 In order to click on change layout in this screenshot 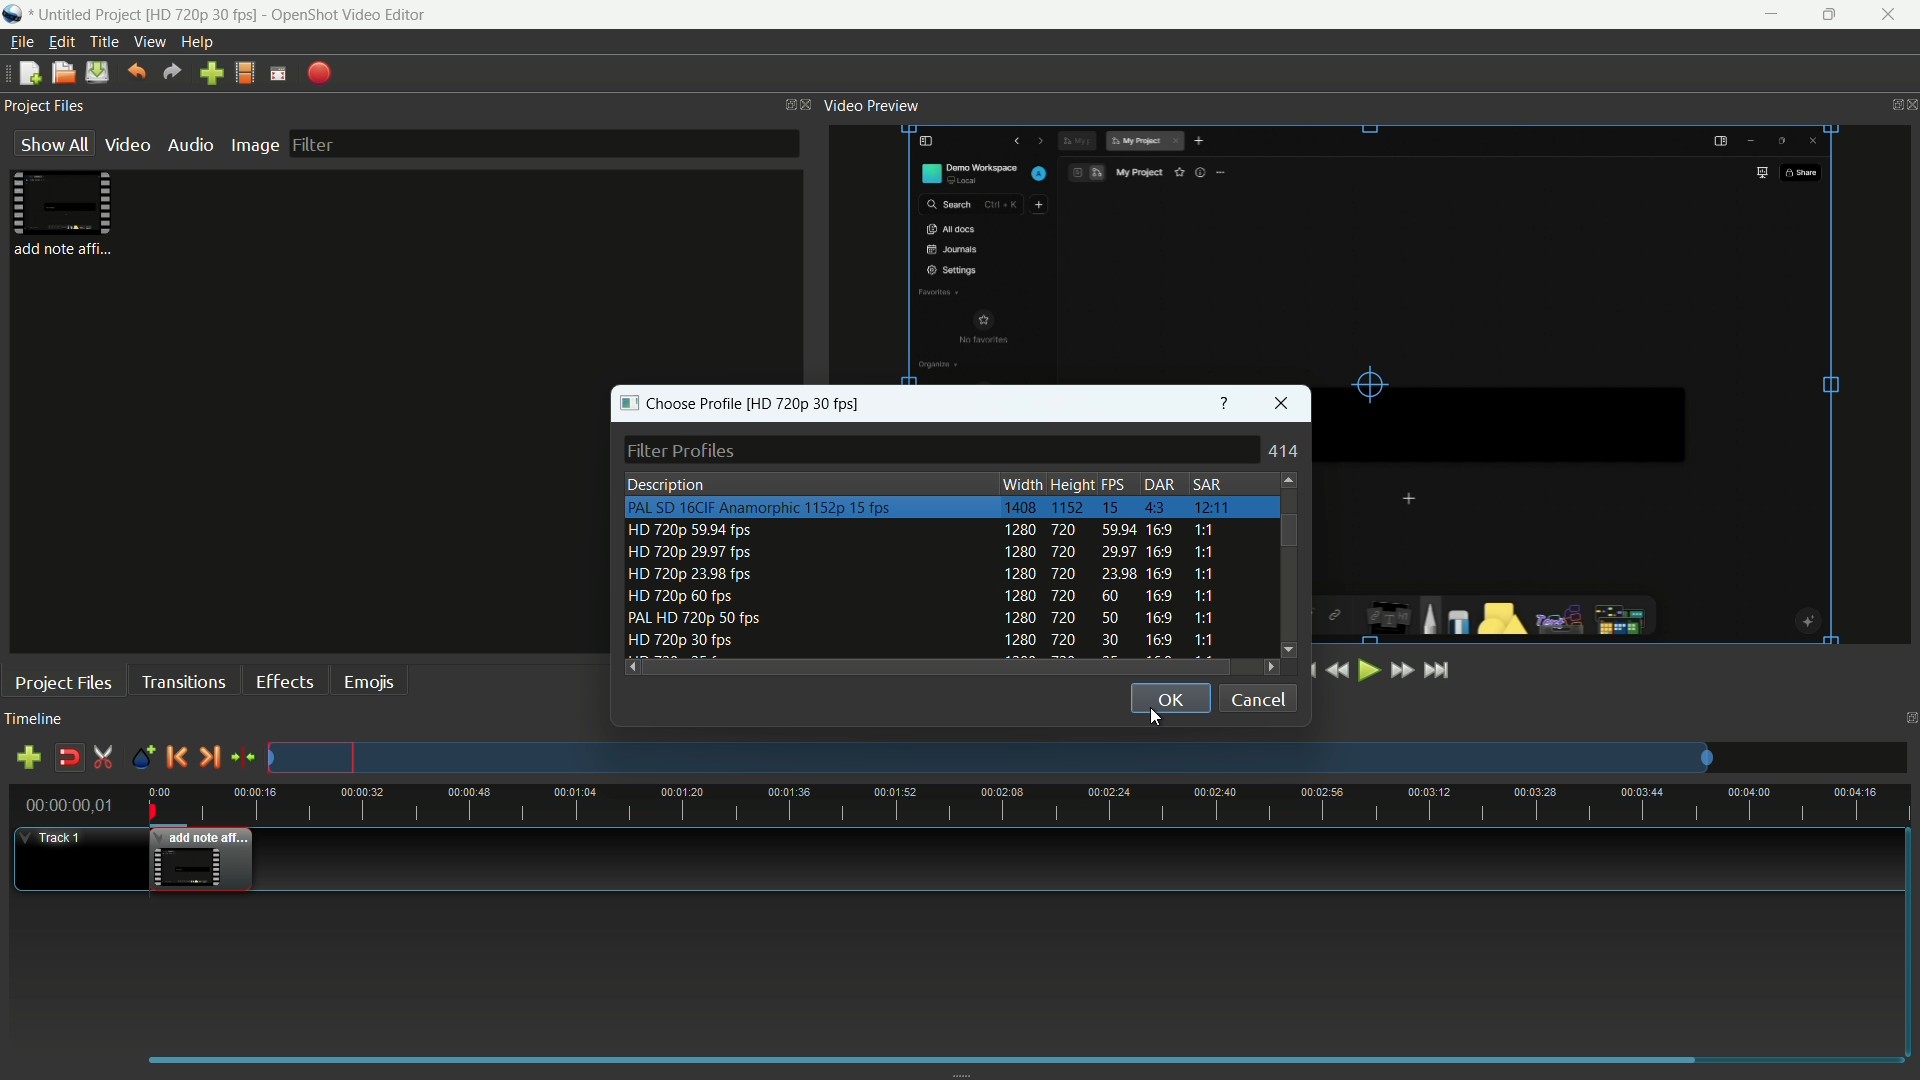, I will do `click(784, 104)`.